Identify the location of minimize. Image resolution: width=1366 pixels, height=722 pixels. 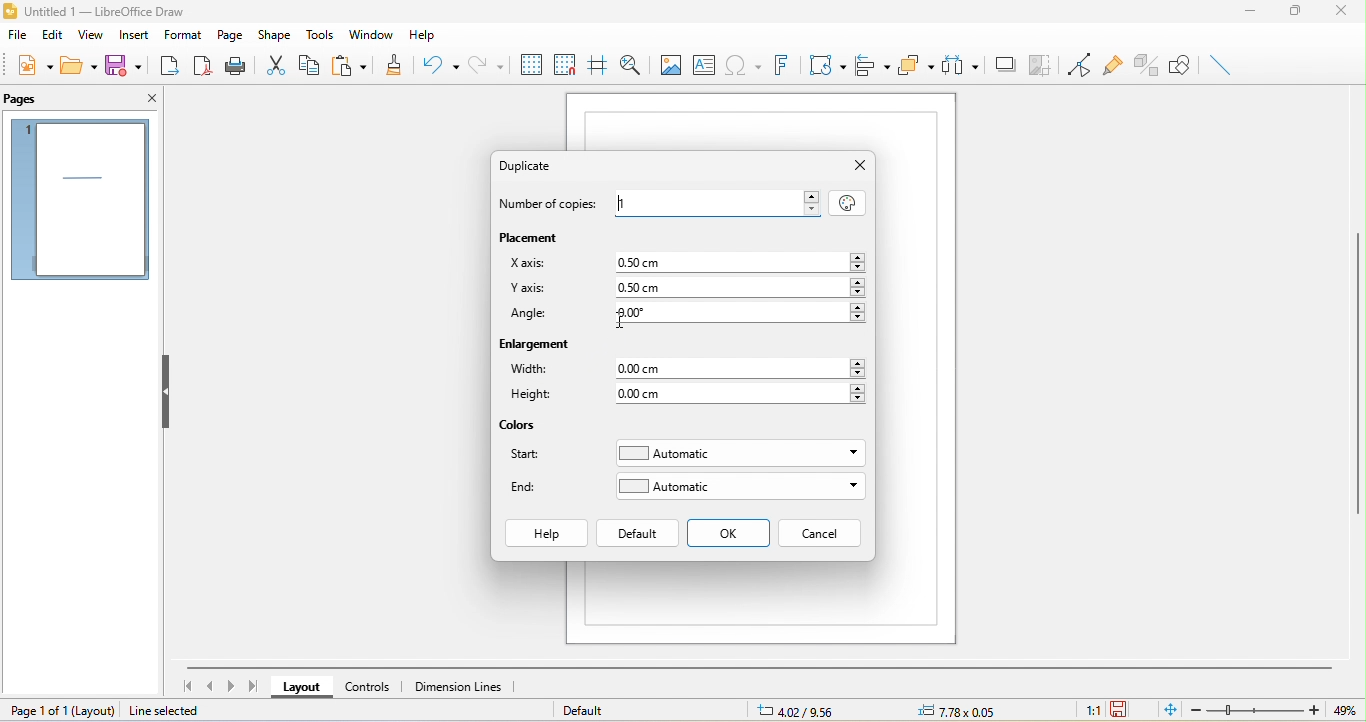
(1250, 15).